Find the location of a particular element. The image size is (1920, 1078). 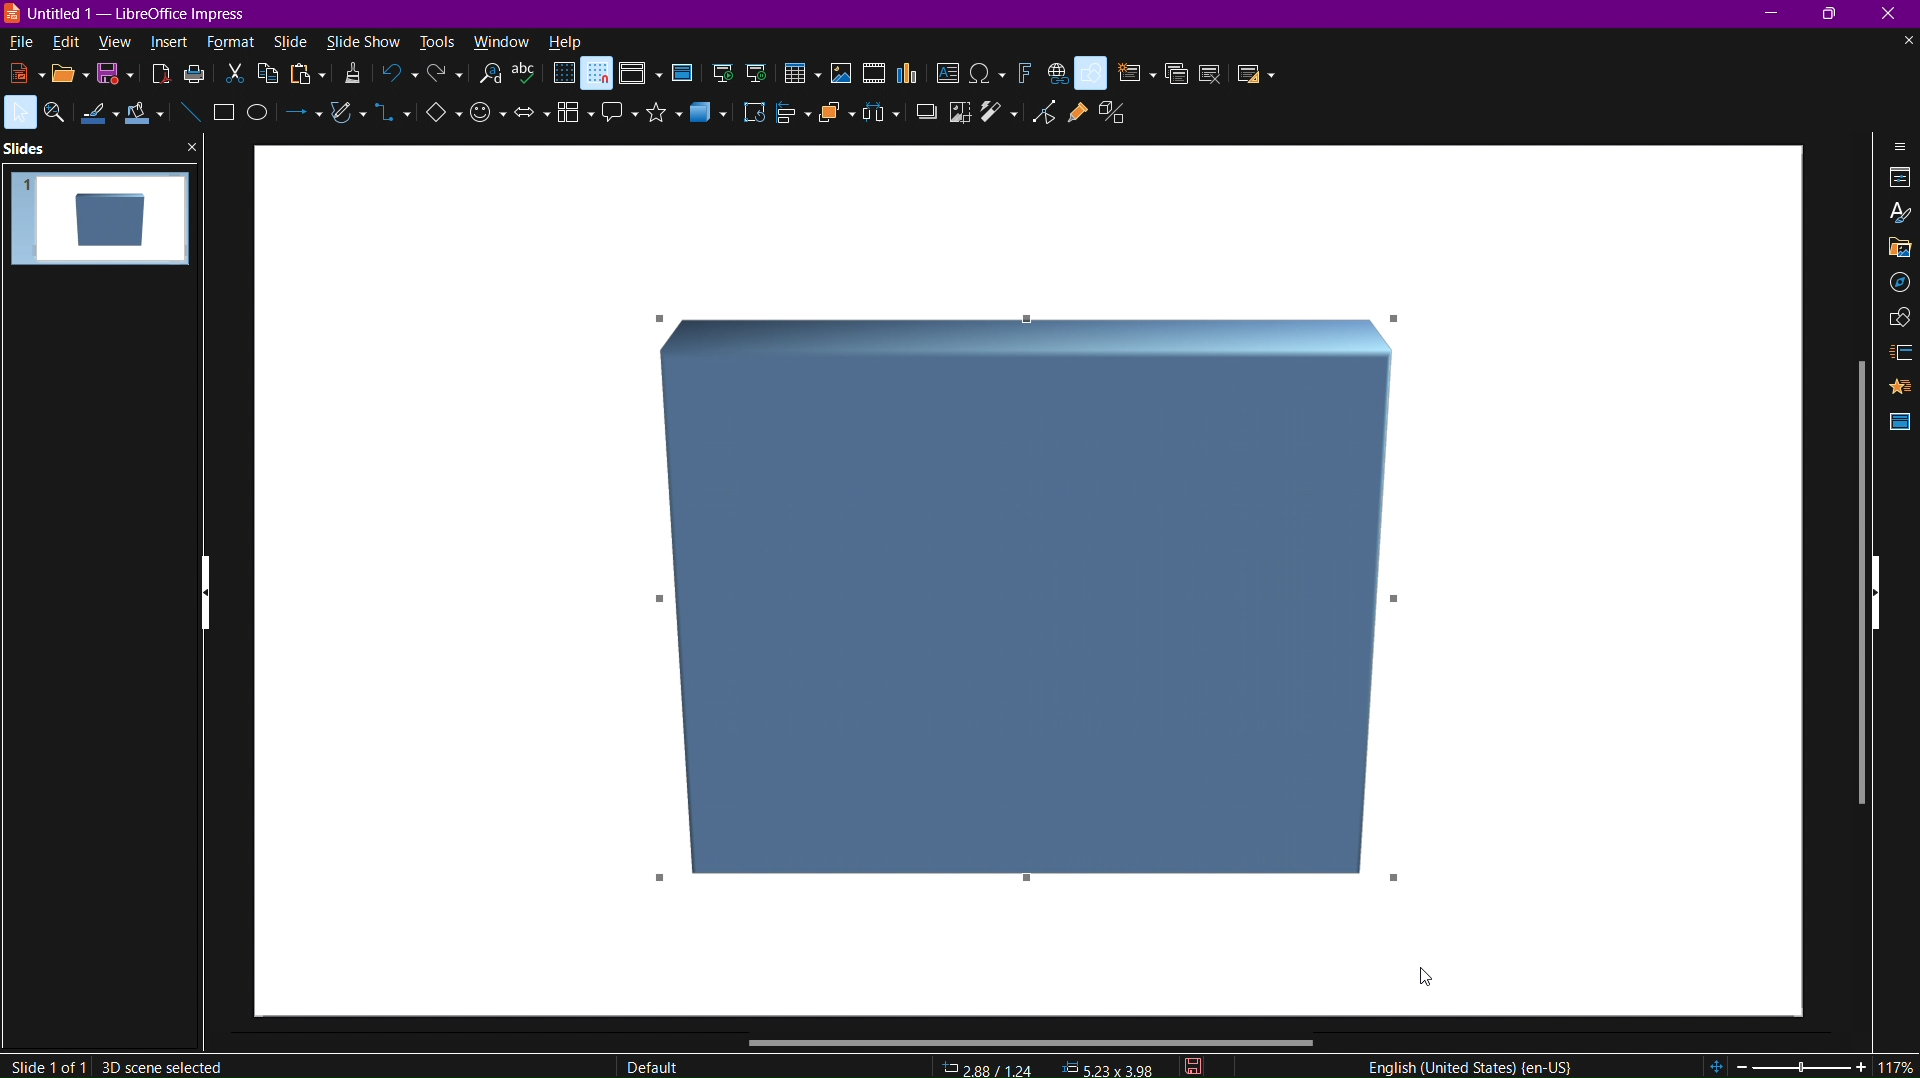

zoom factor is located at coordinates (1896, 1065).